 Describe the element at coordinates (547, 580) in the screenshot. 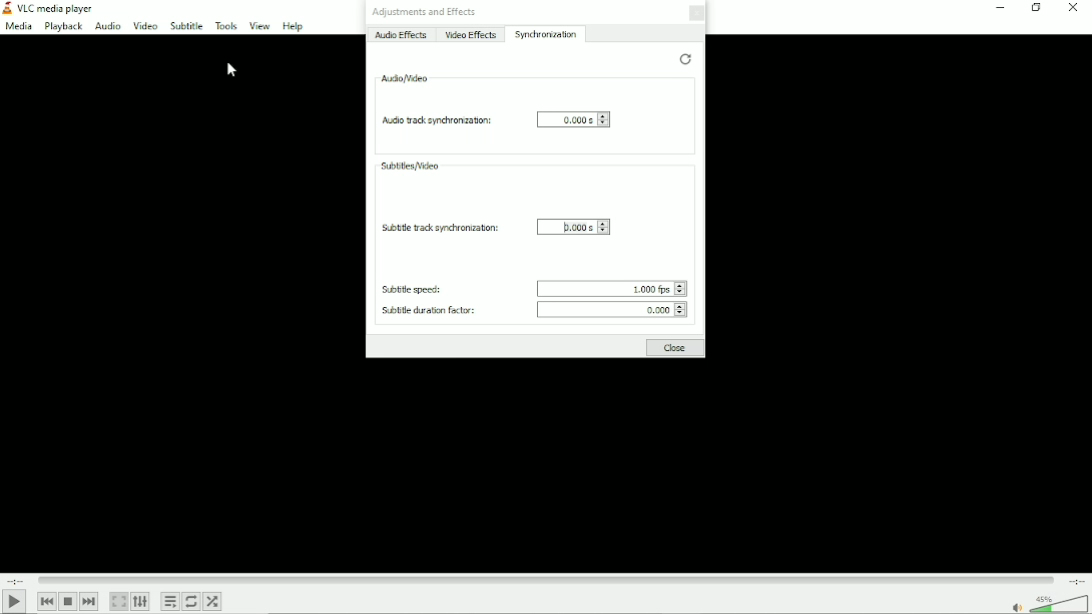

I see `Play duration` at that location.